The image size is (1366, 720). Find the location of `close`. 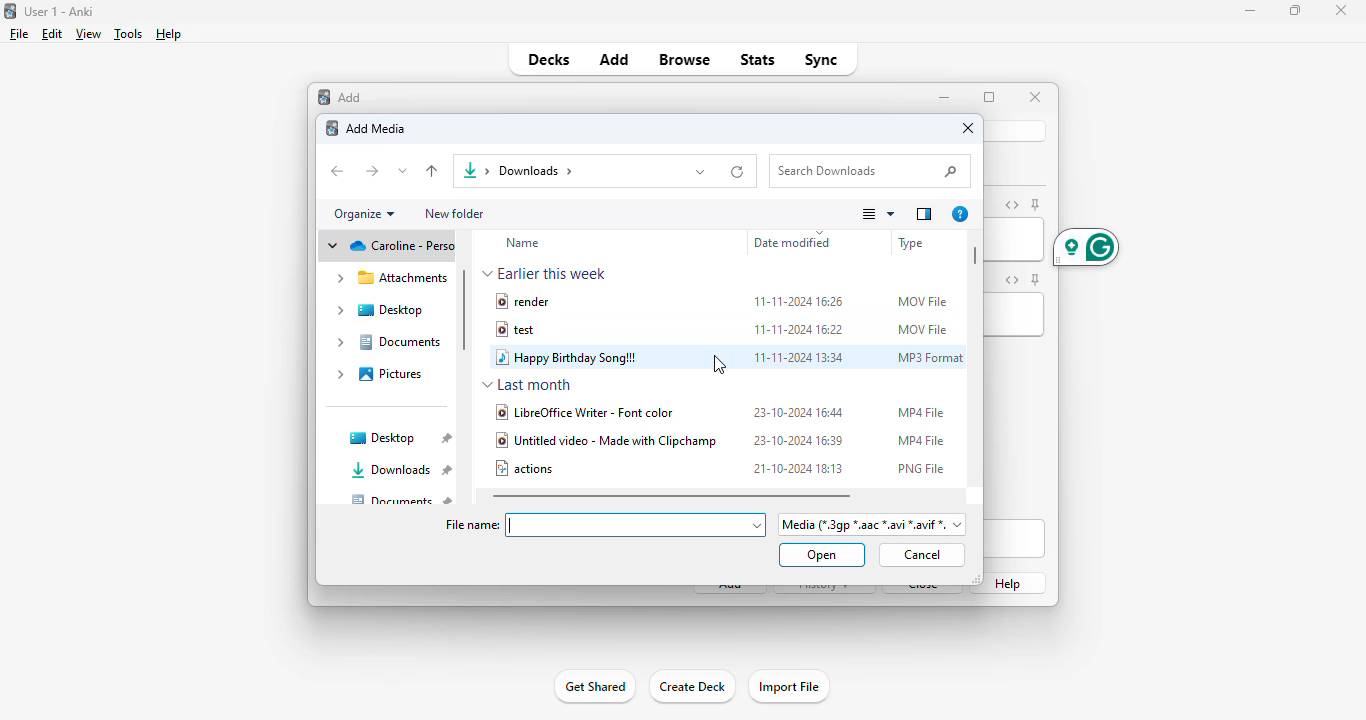

close is located at coordinates (1036, 97).